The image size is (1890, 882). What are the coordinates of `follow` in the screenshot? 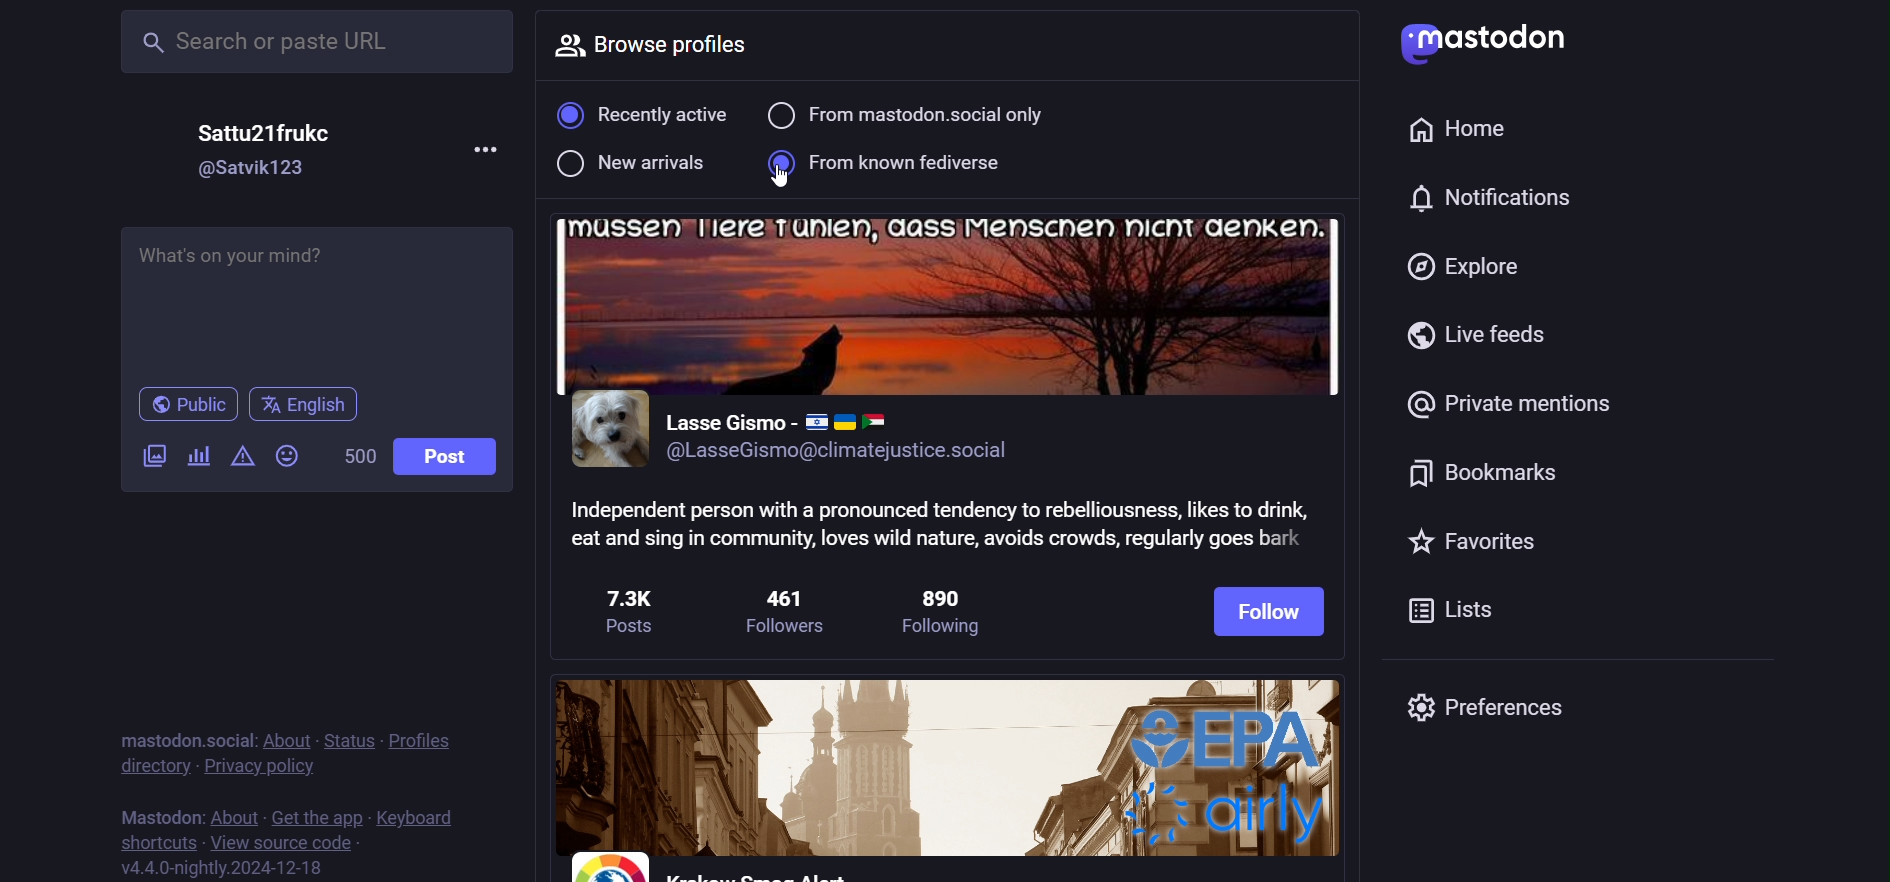 It's located at (1274, 612).